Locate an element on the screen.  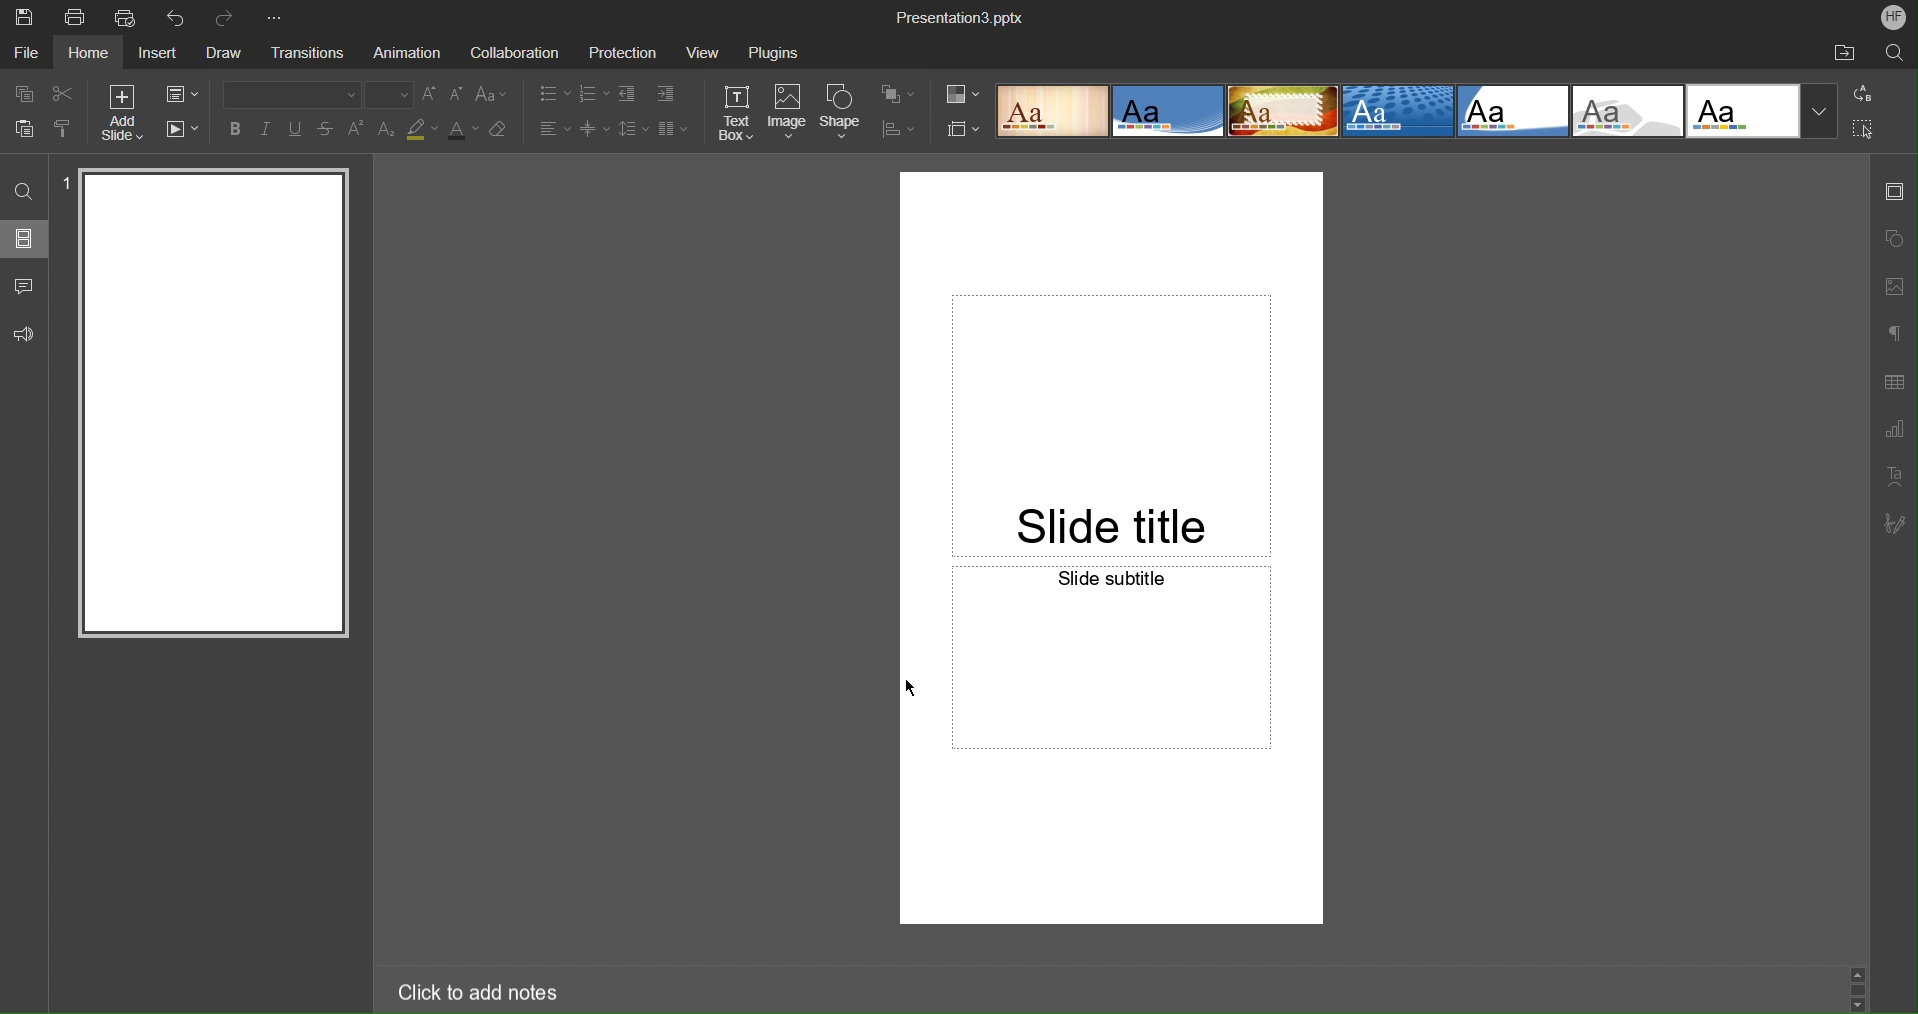
Shape Settings is located at coordinates (1894, 237).